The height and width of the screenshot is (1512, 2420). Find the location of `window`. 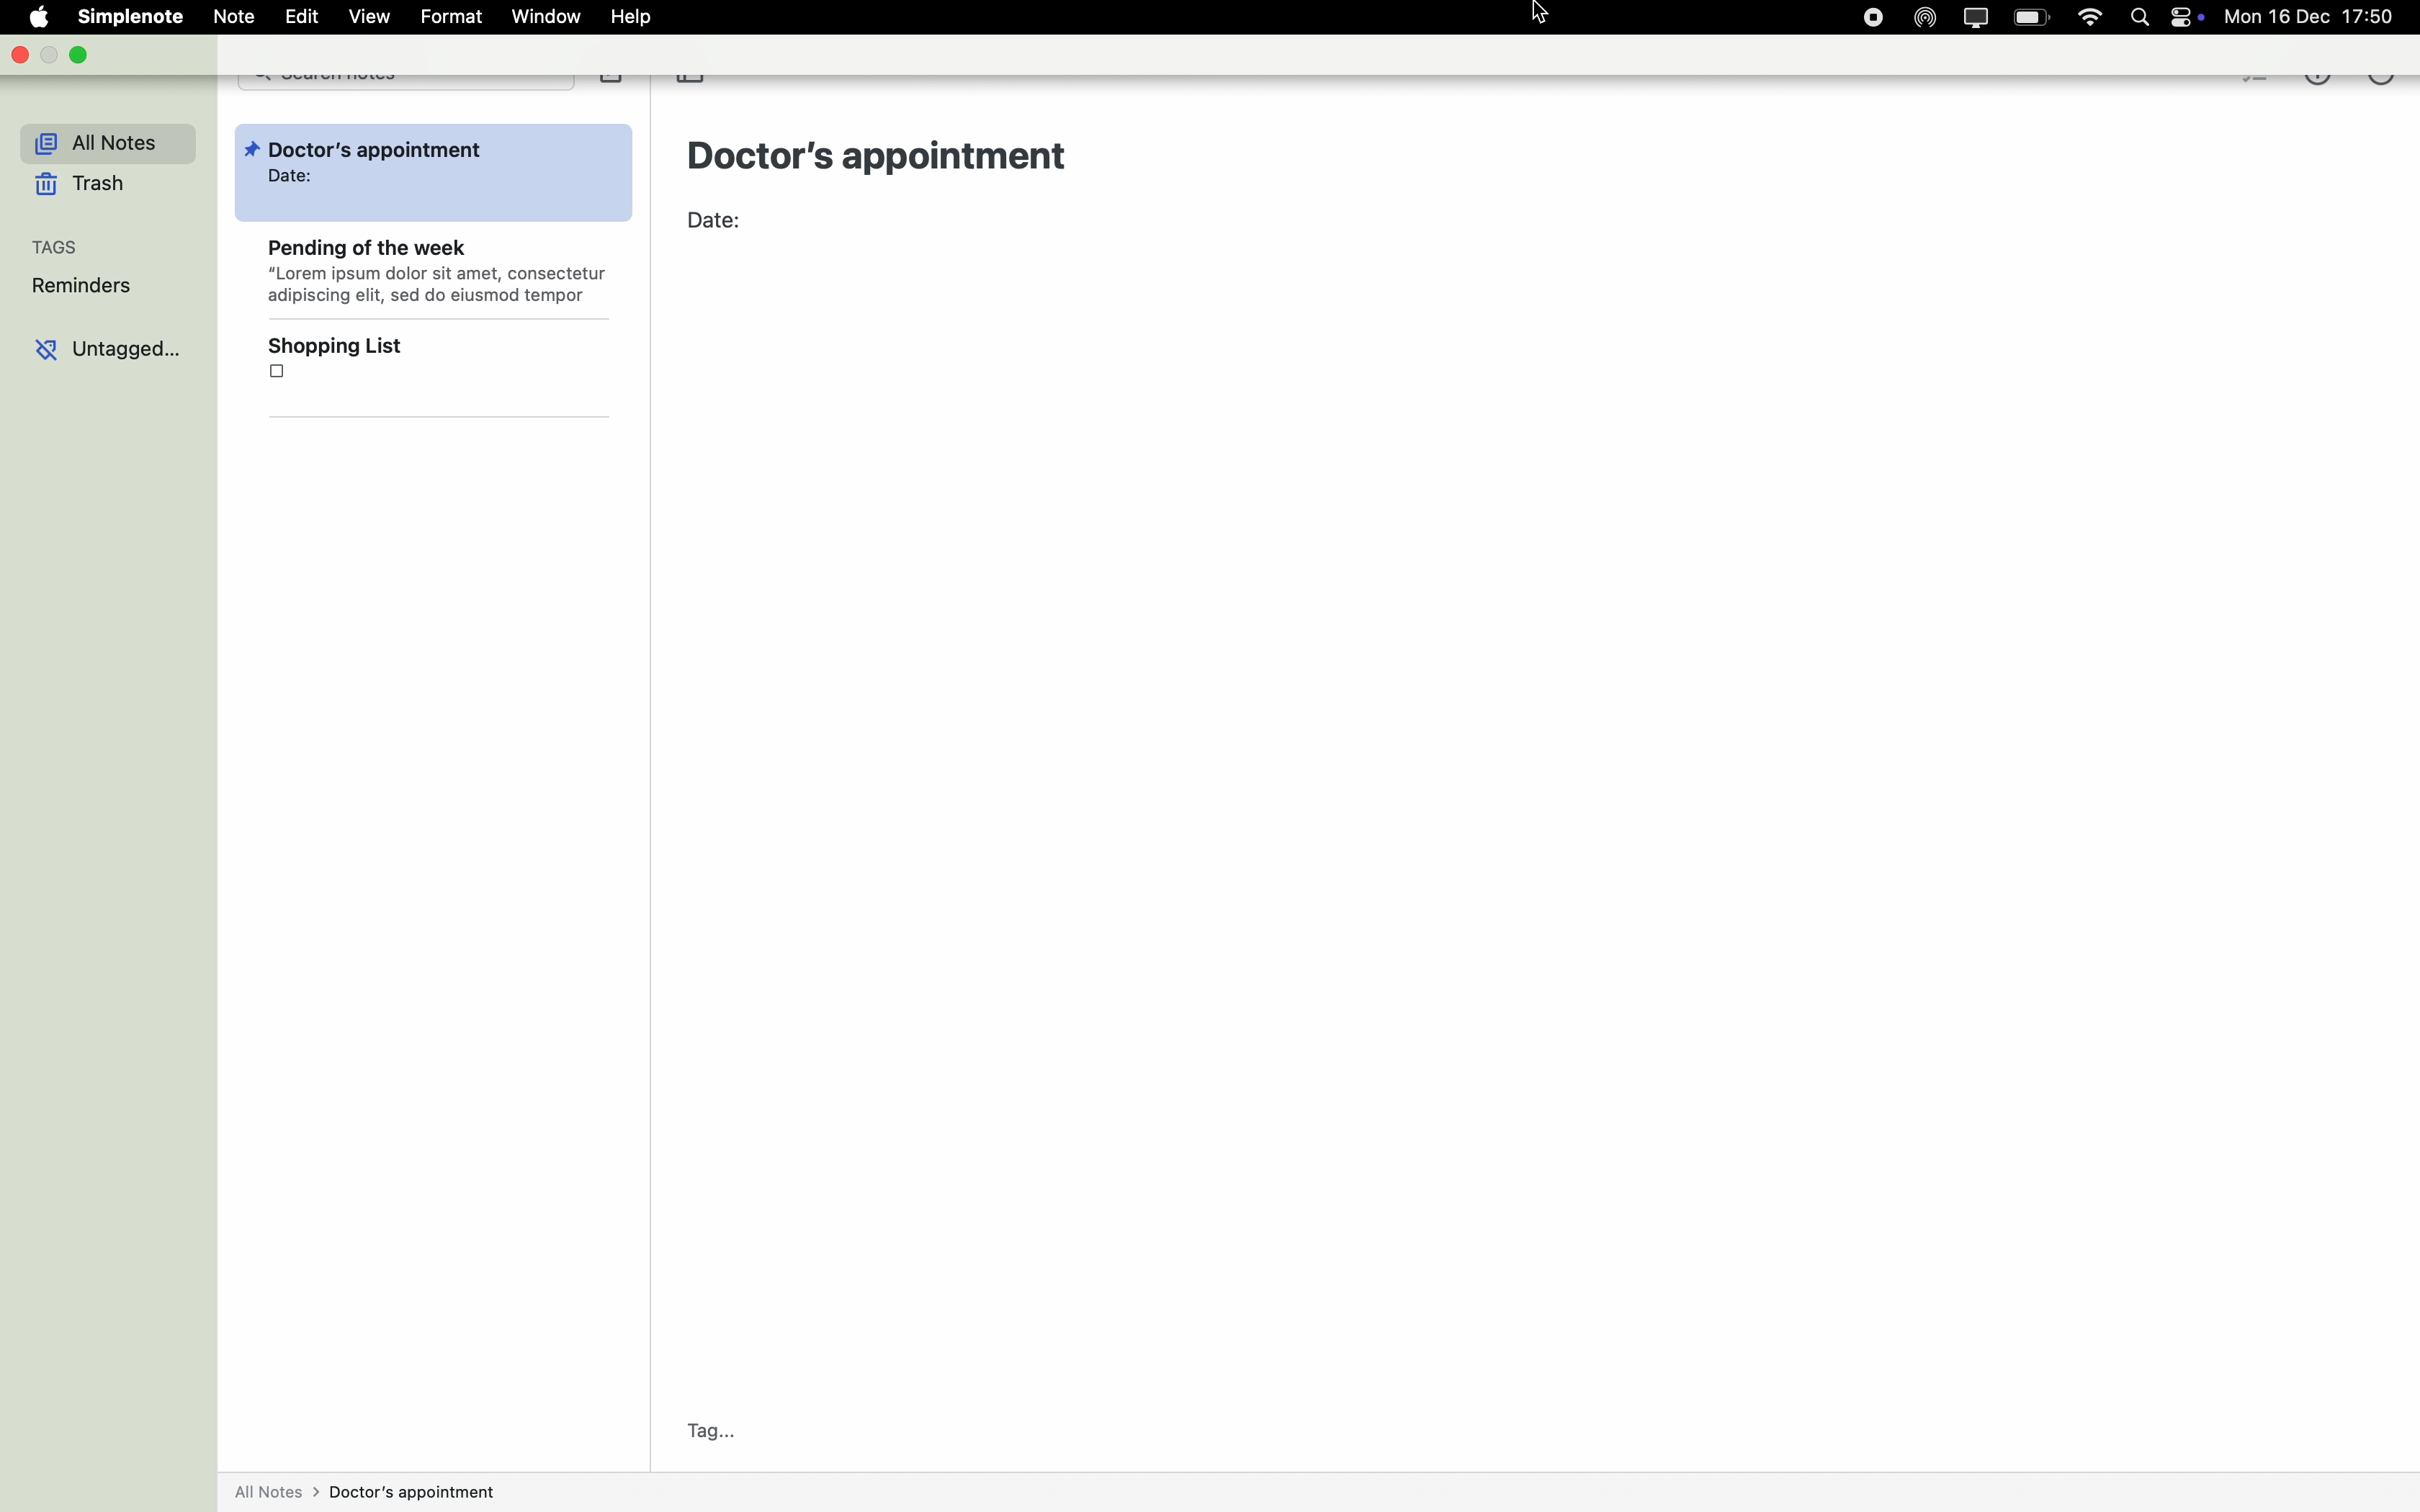

window is located at coordinates (549, 17).